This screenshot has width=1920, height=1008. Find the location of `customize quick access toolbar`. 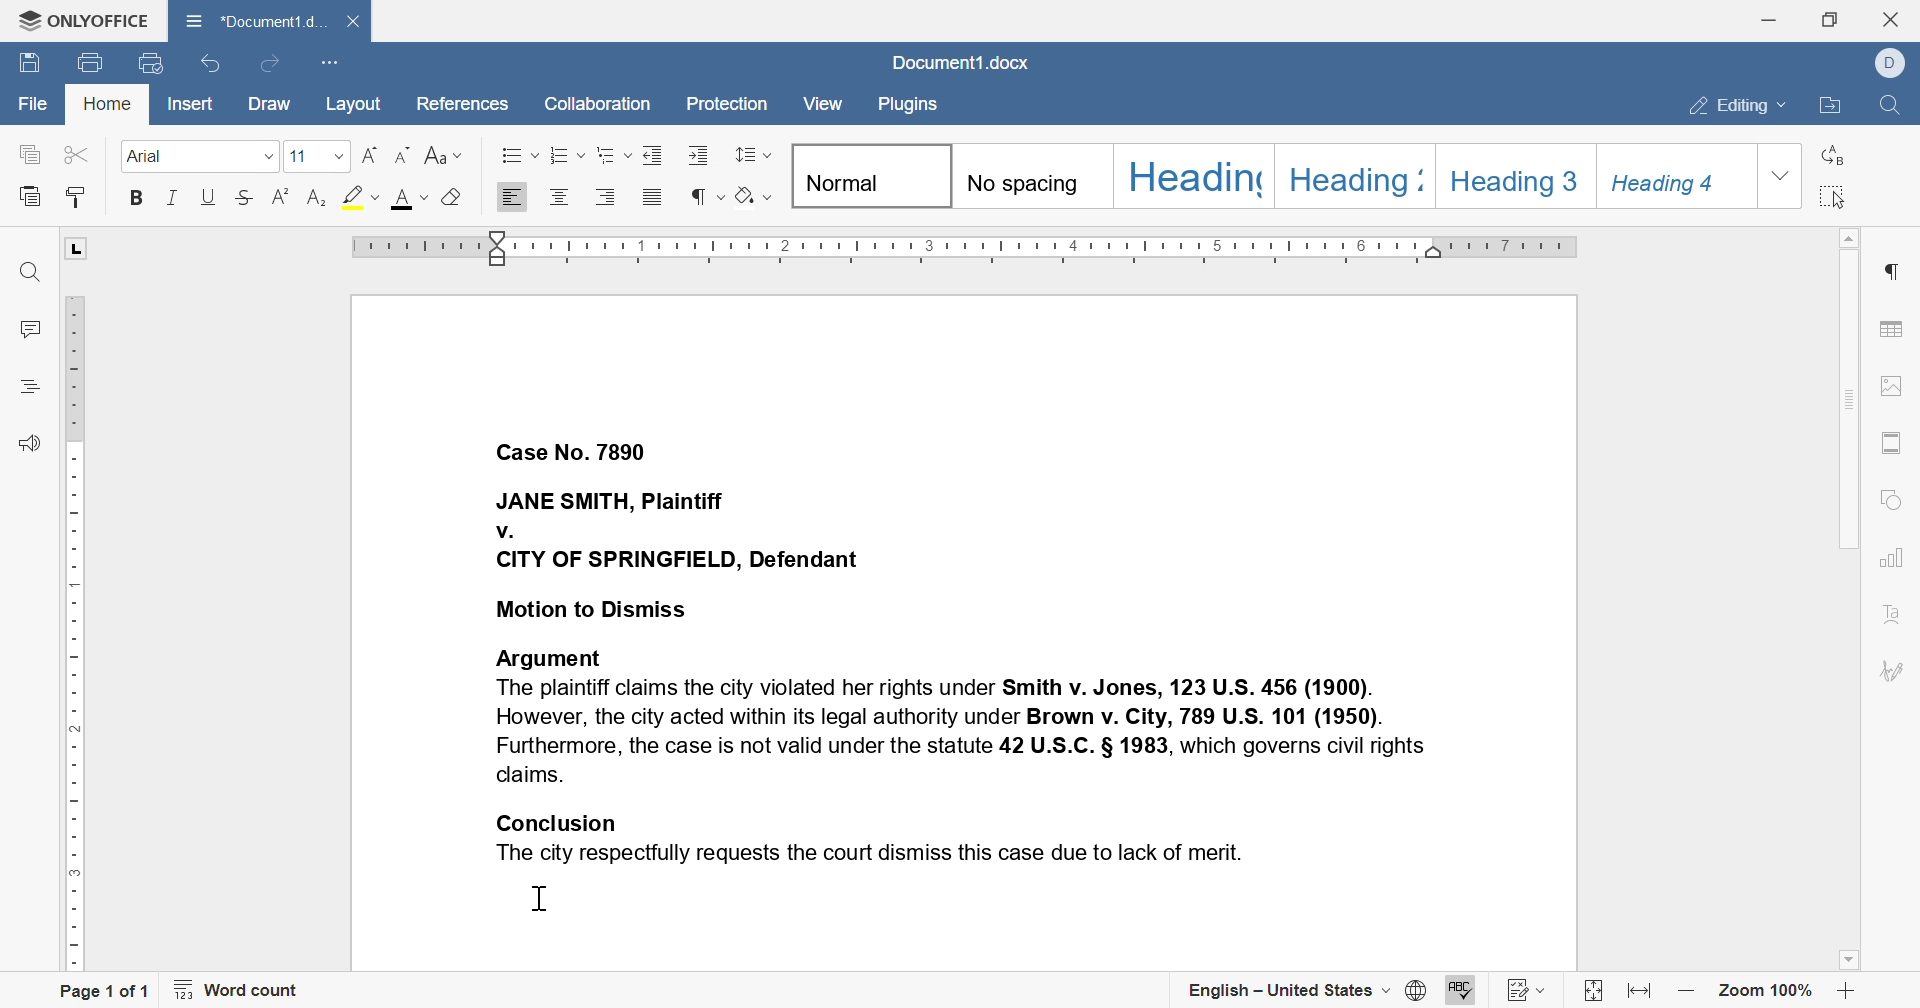

customize quick access toolbar is located at coordinates (329, 64).